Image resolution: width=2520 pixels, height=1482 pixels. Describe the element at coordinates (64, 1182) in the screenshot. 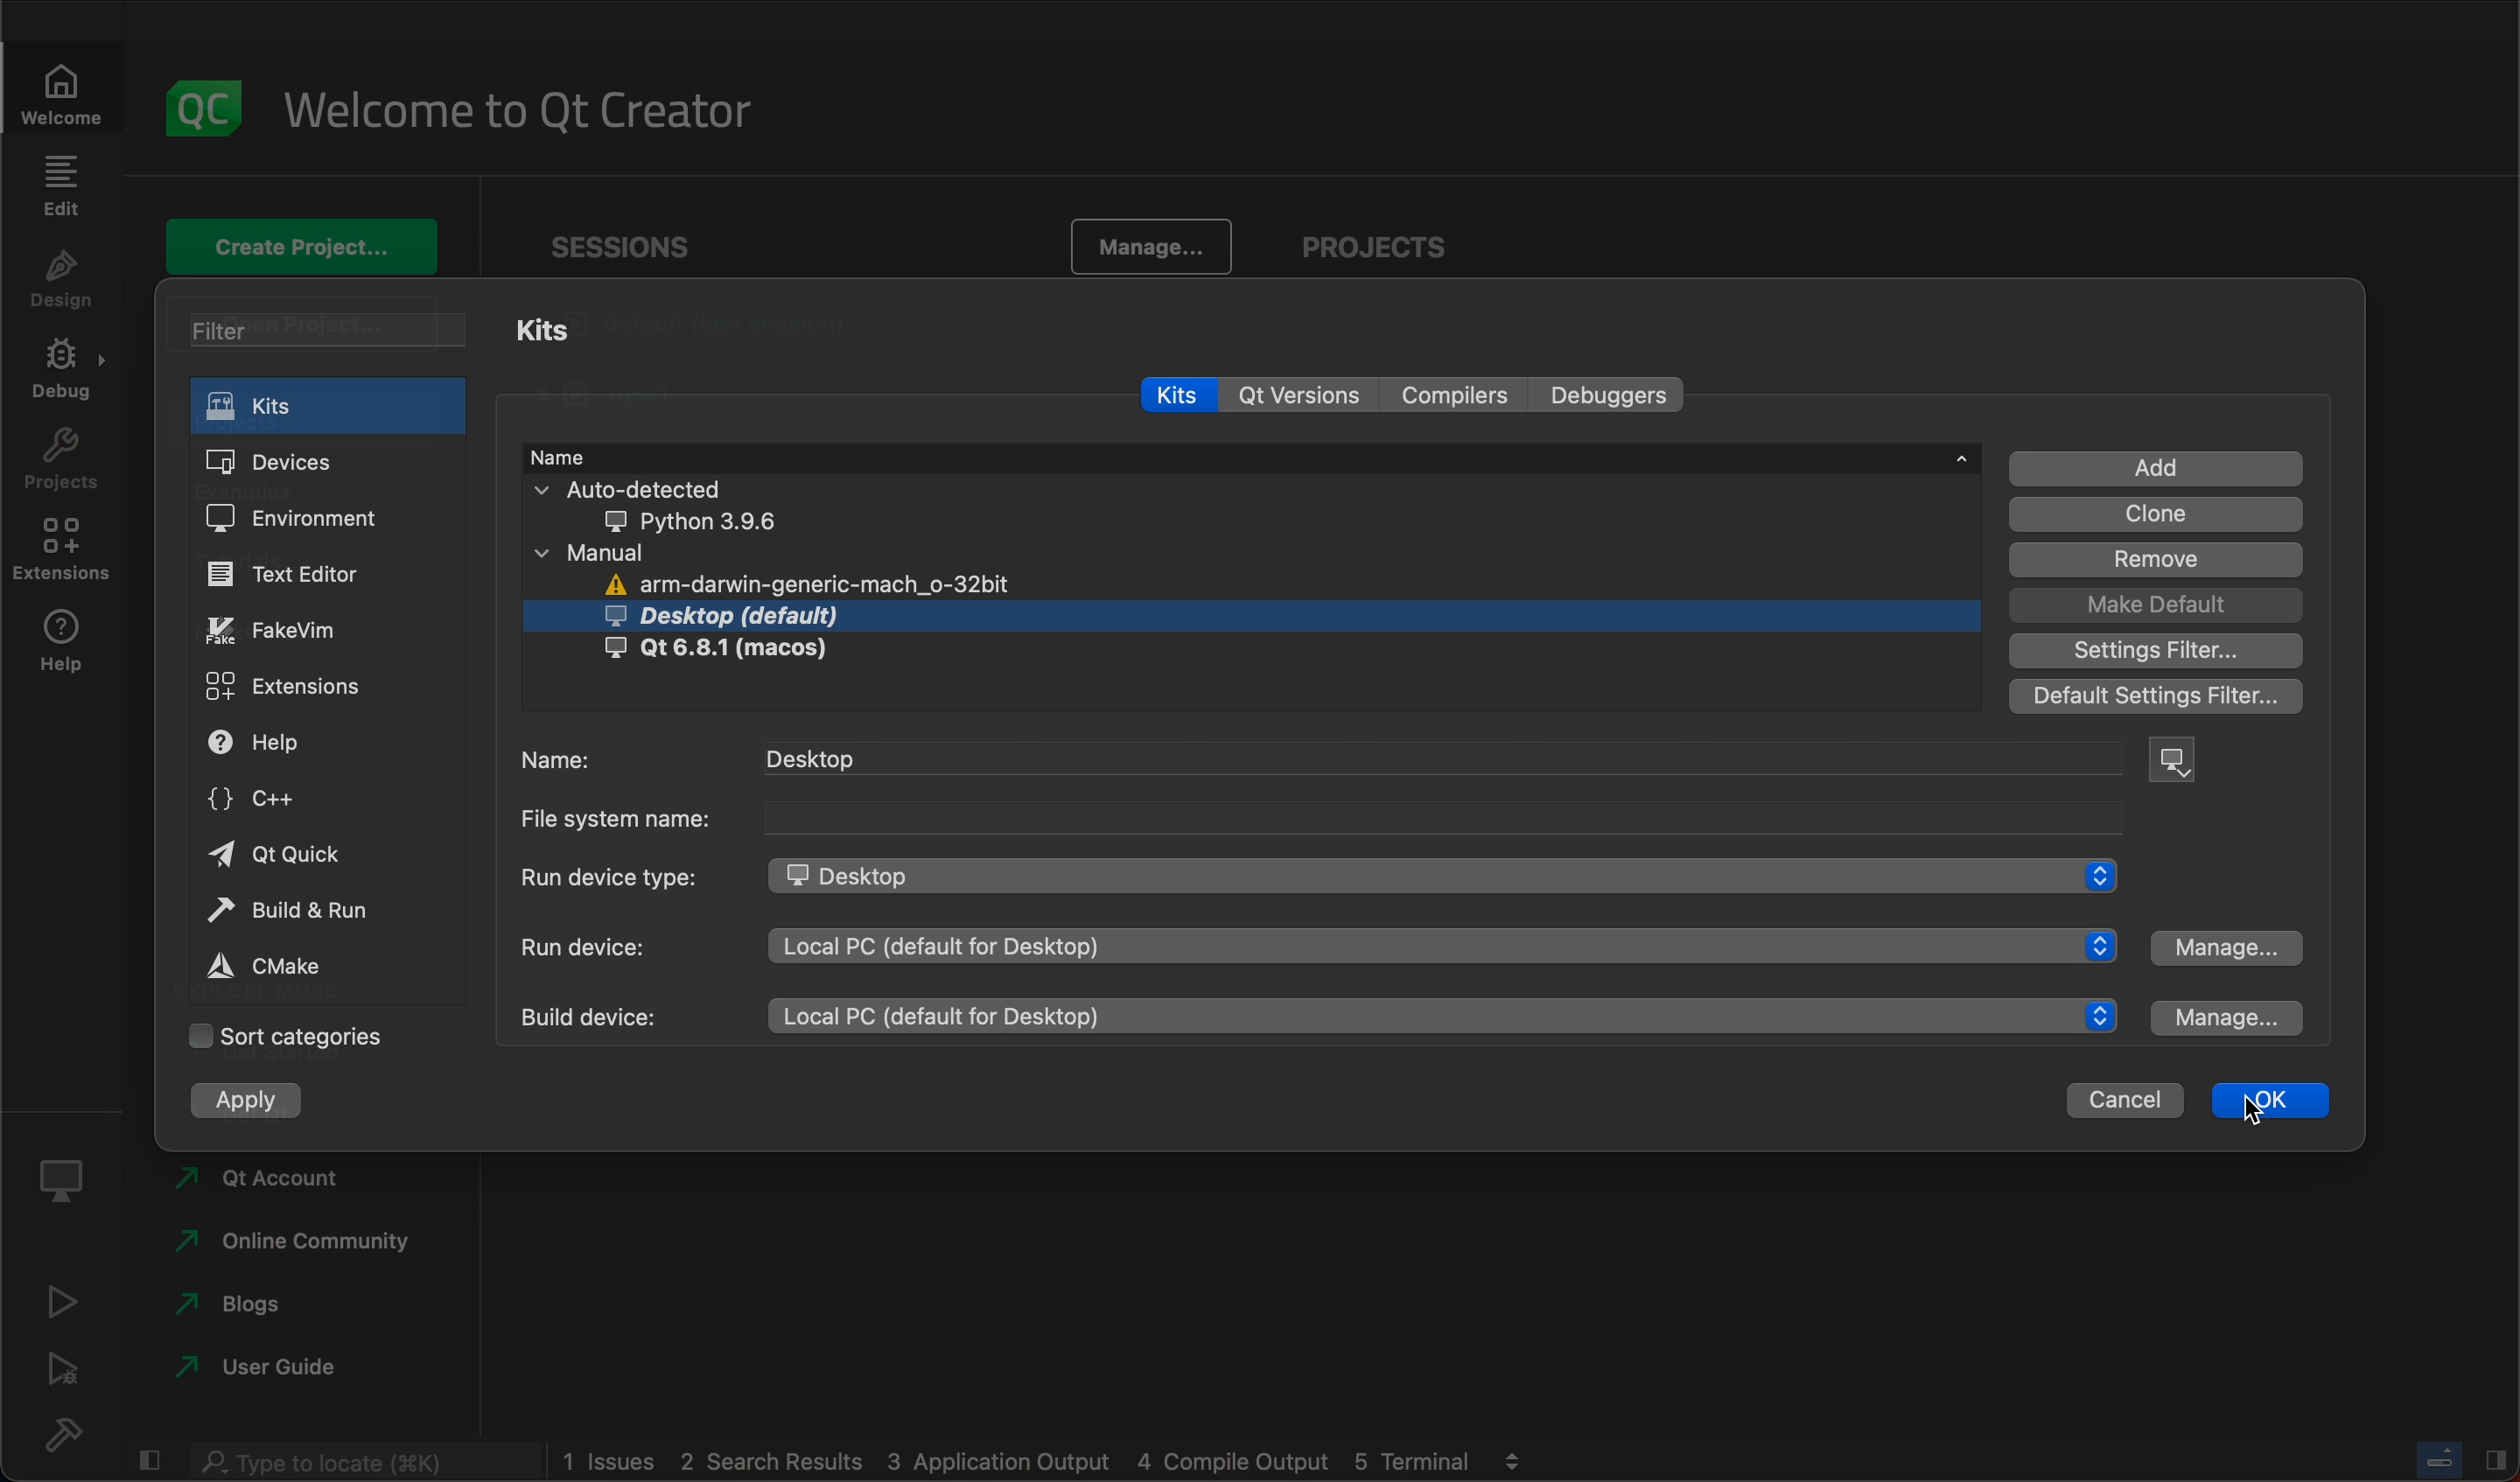

I see `kit selector` at that location.